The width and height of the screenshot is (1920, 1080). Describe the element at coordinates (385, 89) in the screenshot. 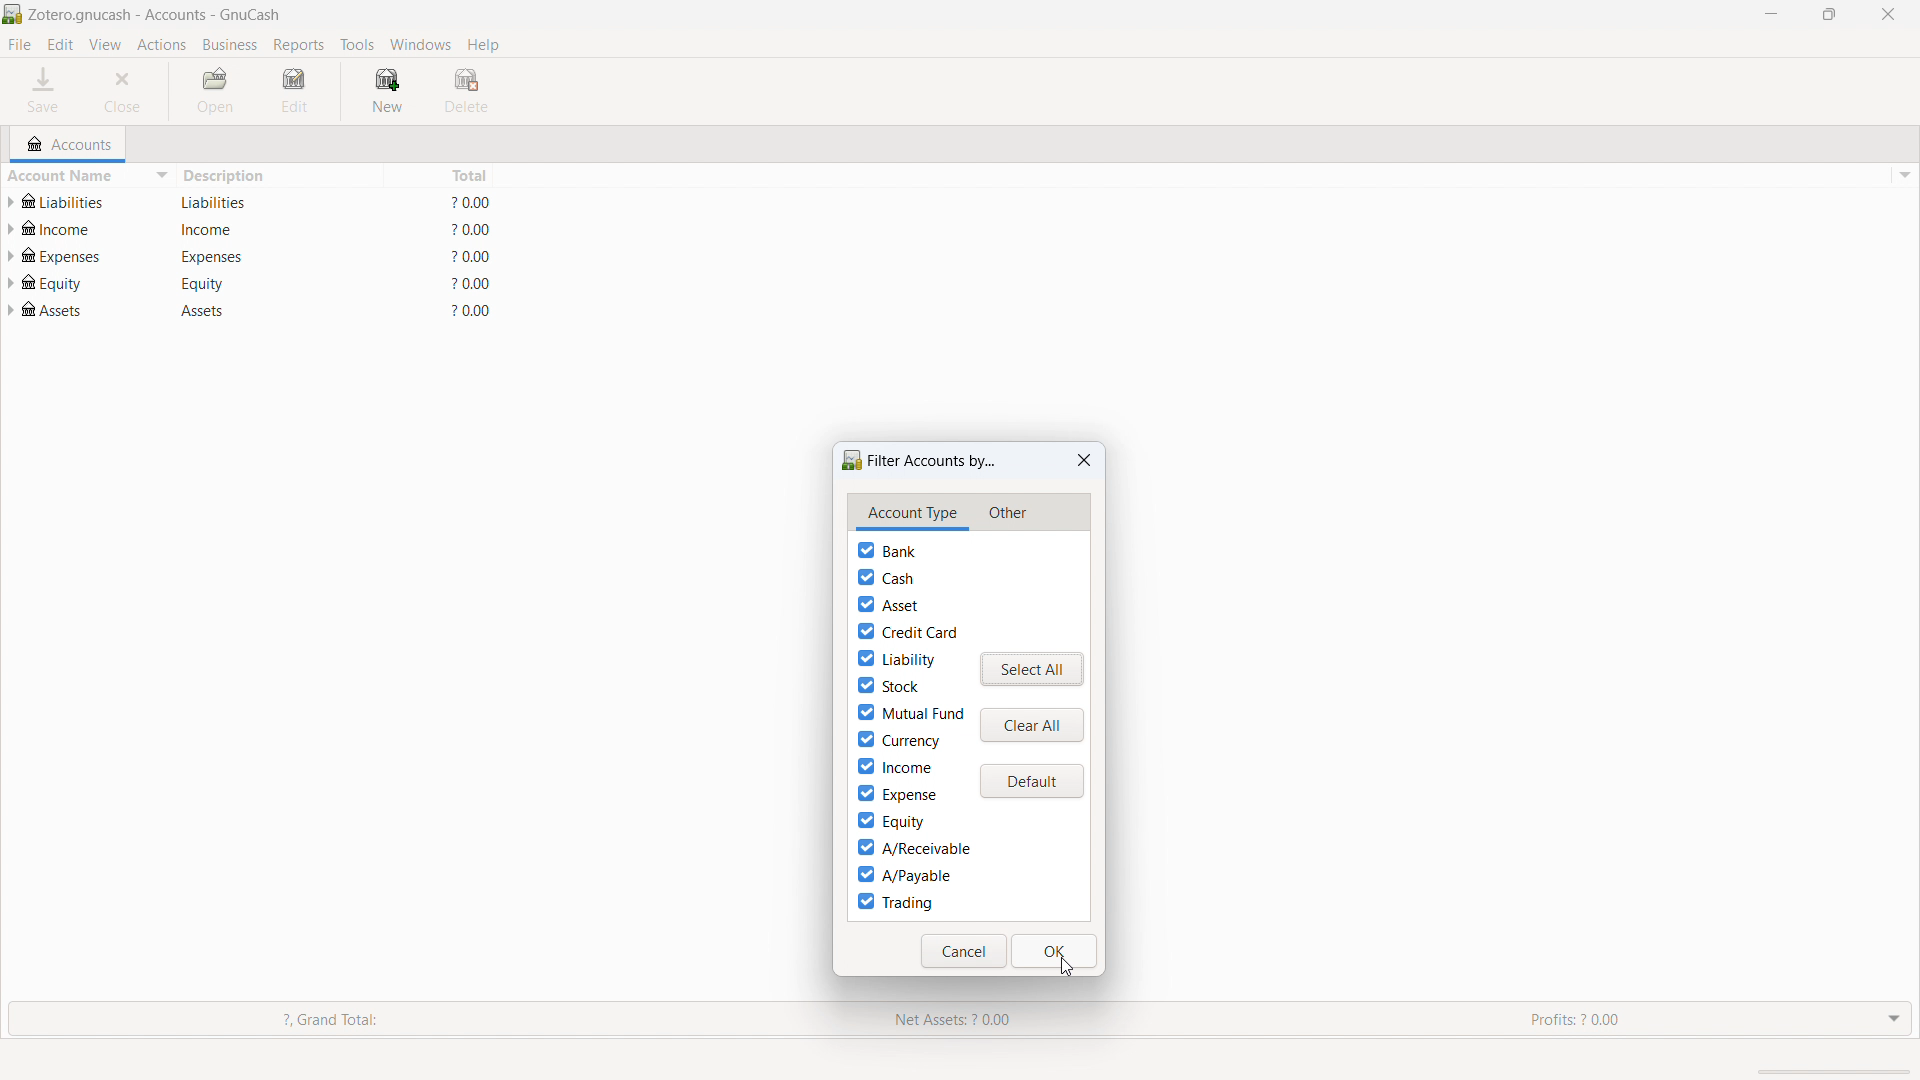

I see `new` at that location.